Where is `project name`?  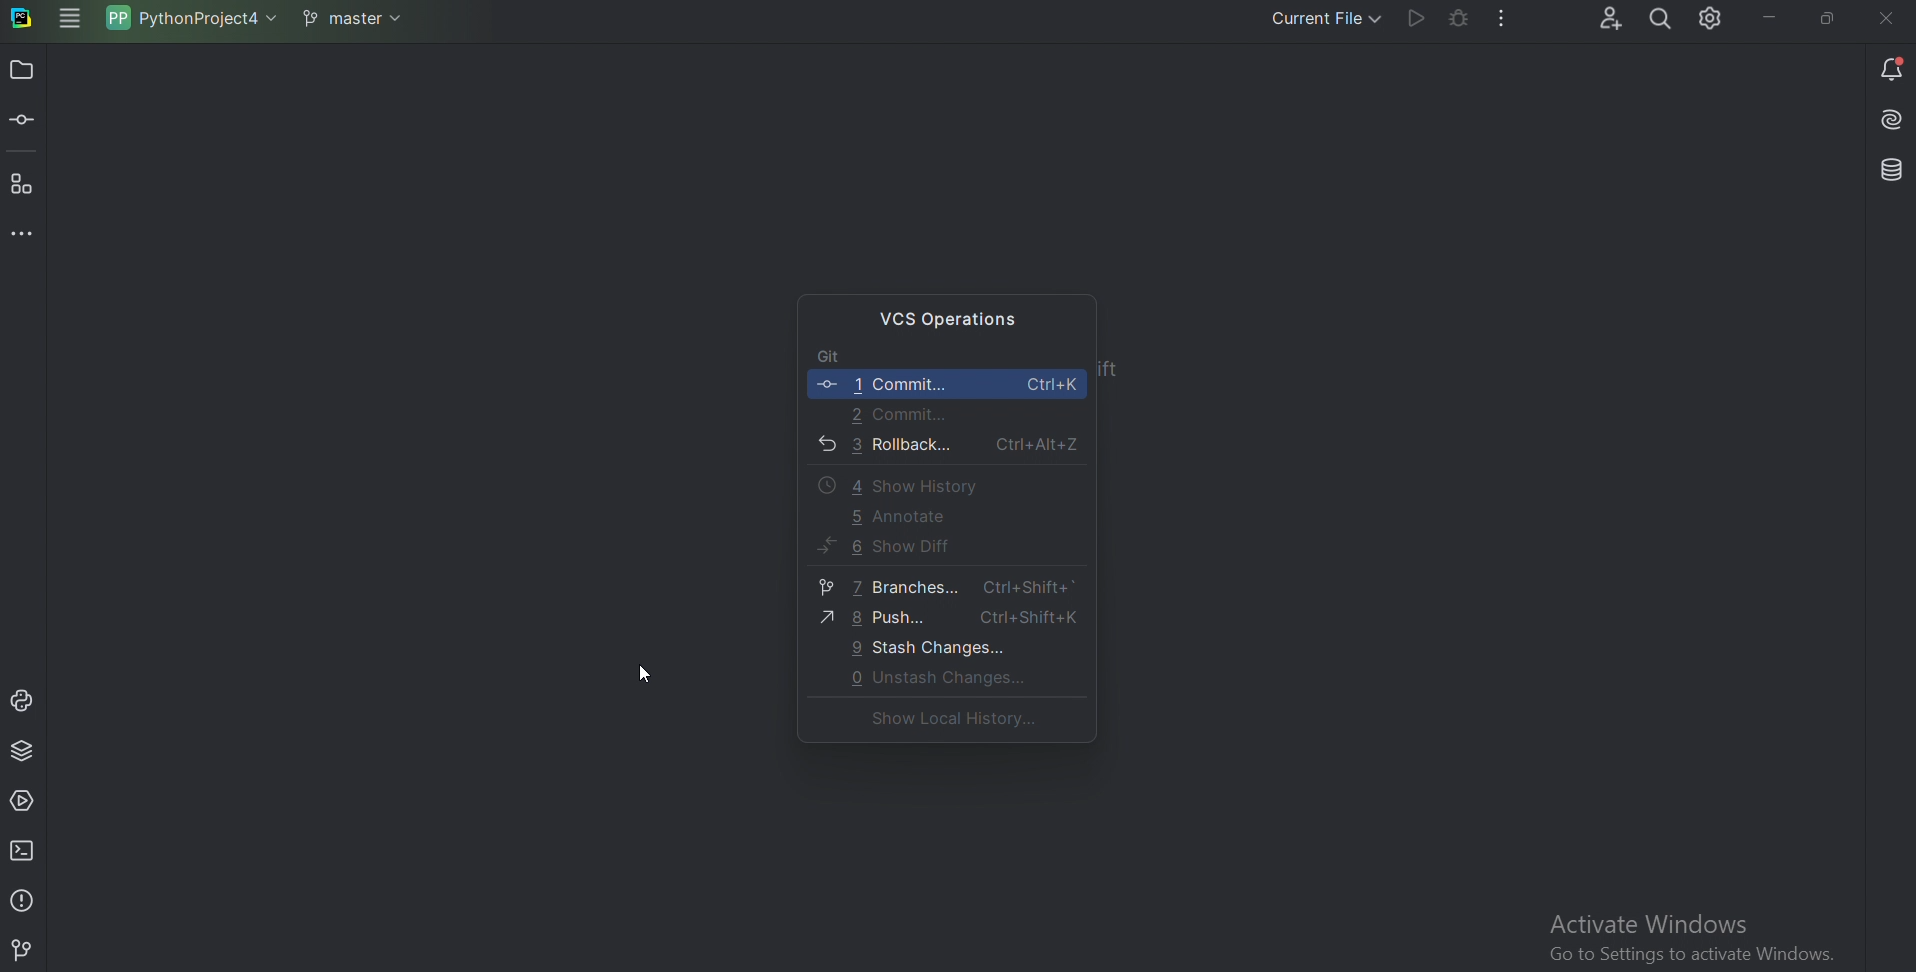 project name is located at coordinates (190, 22).